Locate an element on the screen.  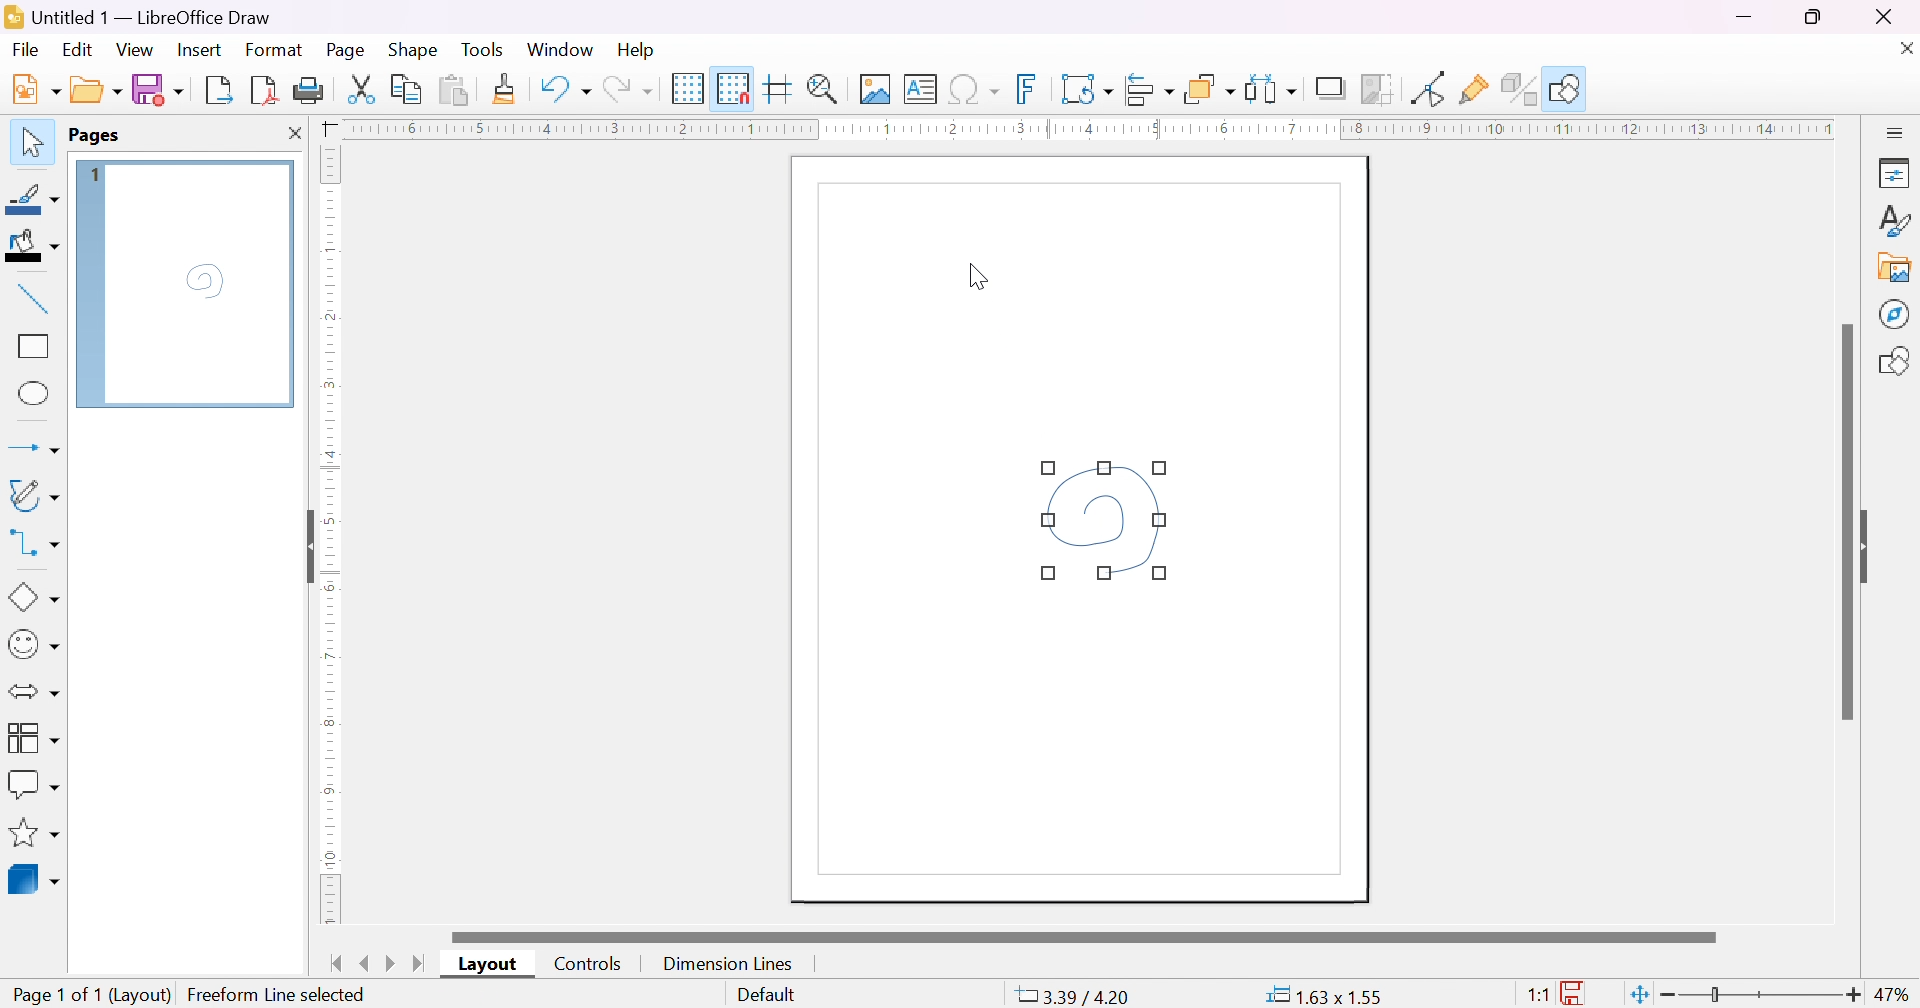
snap to grid is located at coordinates (732, 88).